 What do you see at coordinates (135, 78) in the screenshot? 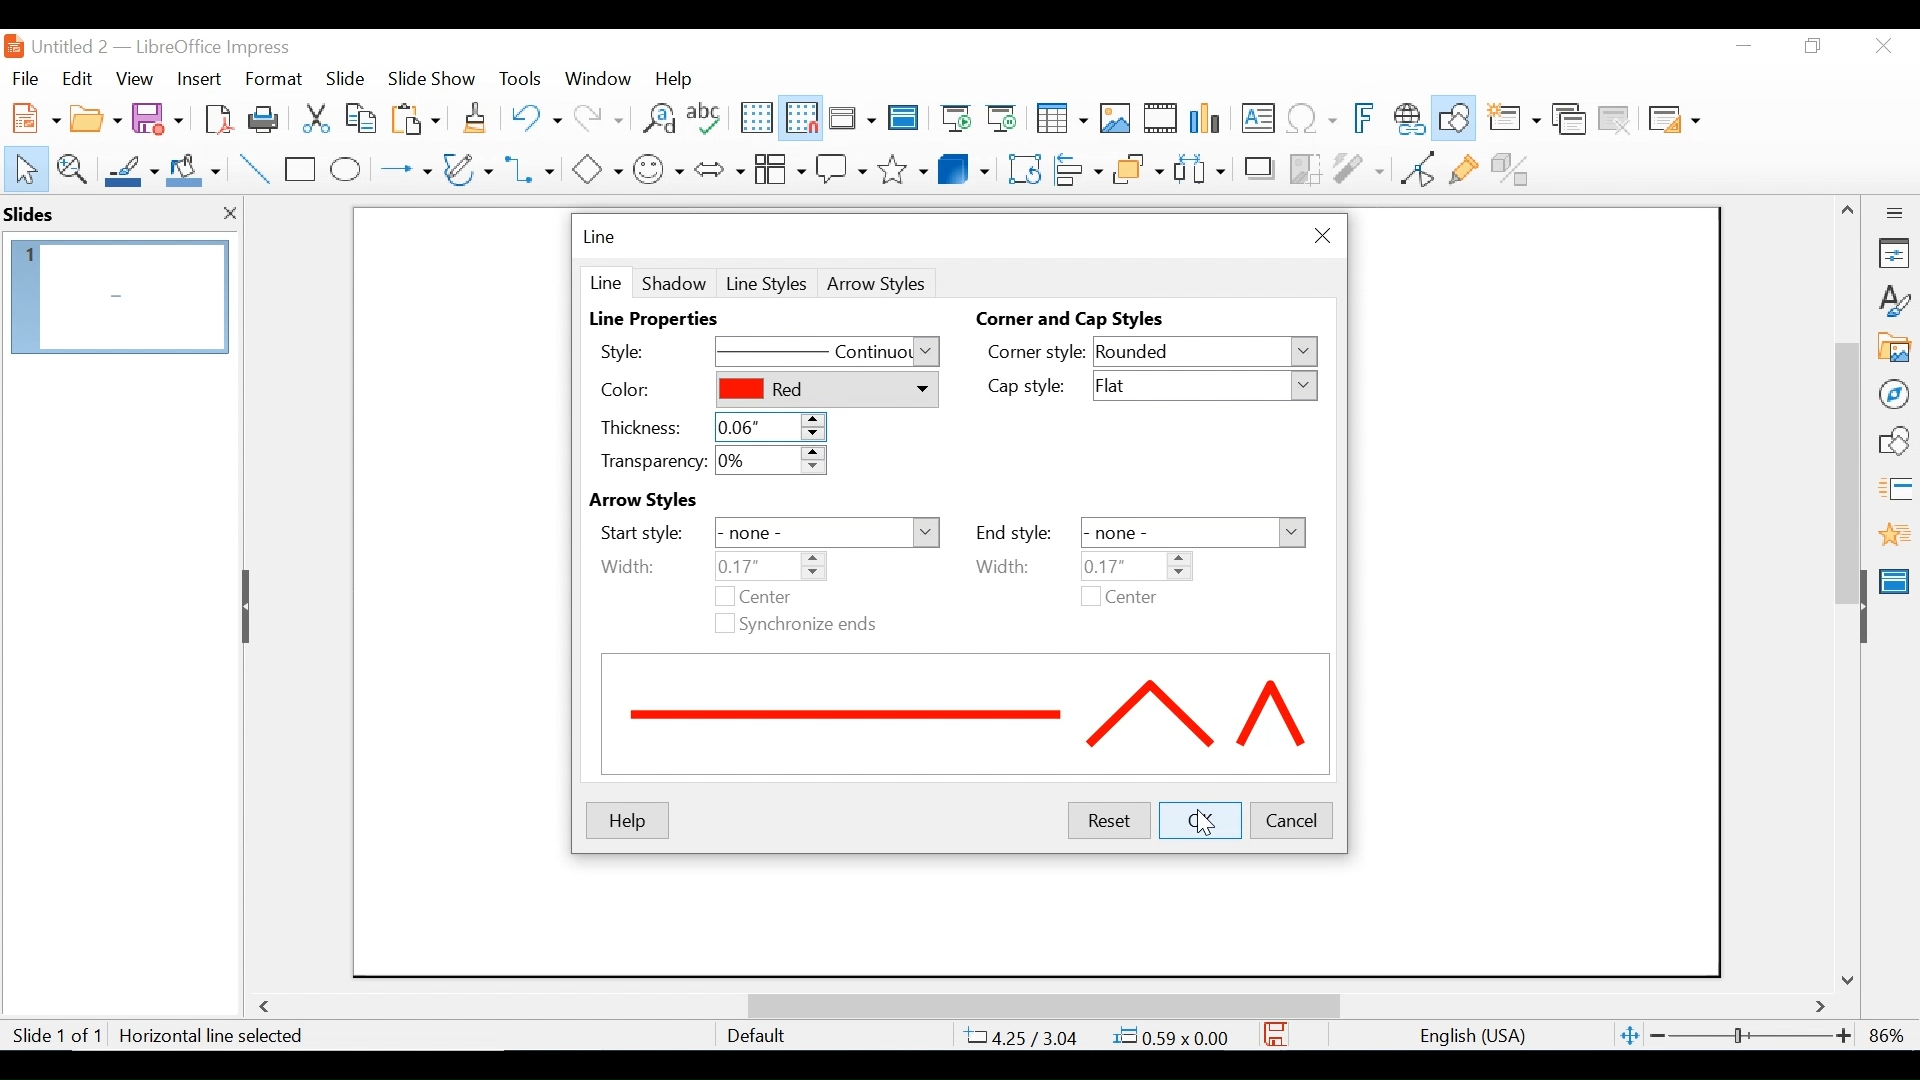
I see `View` at bounding box center [135, 78].